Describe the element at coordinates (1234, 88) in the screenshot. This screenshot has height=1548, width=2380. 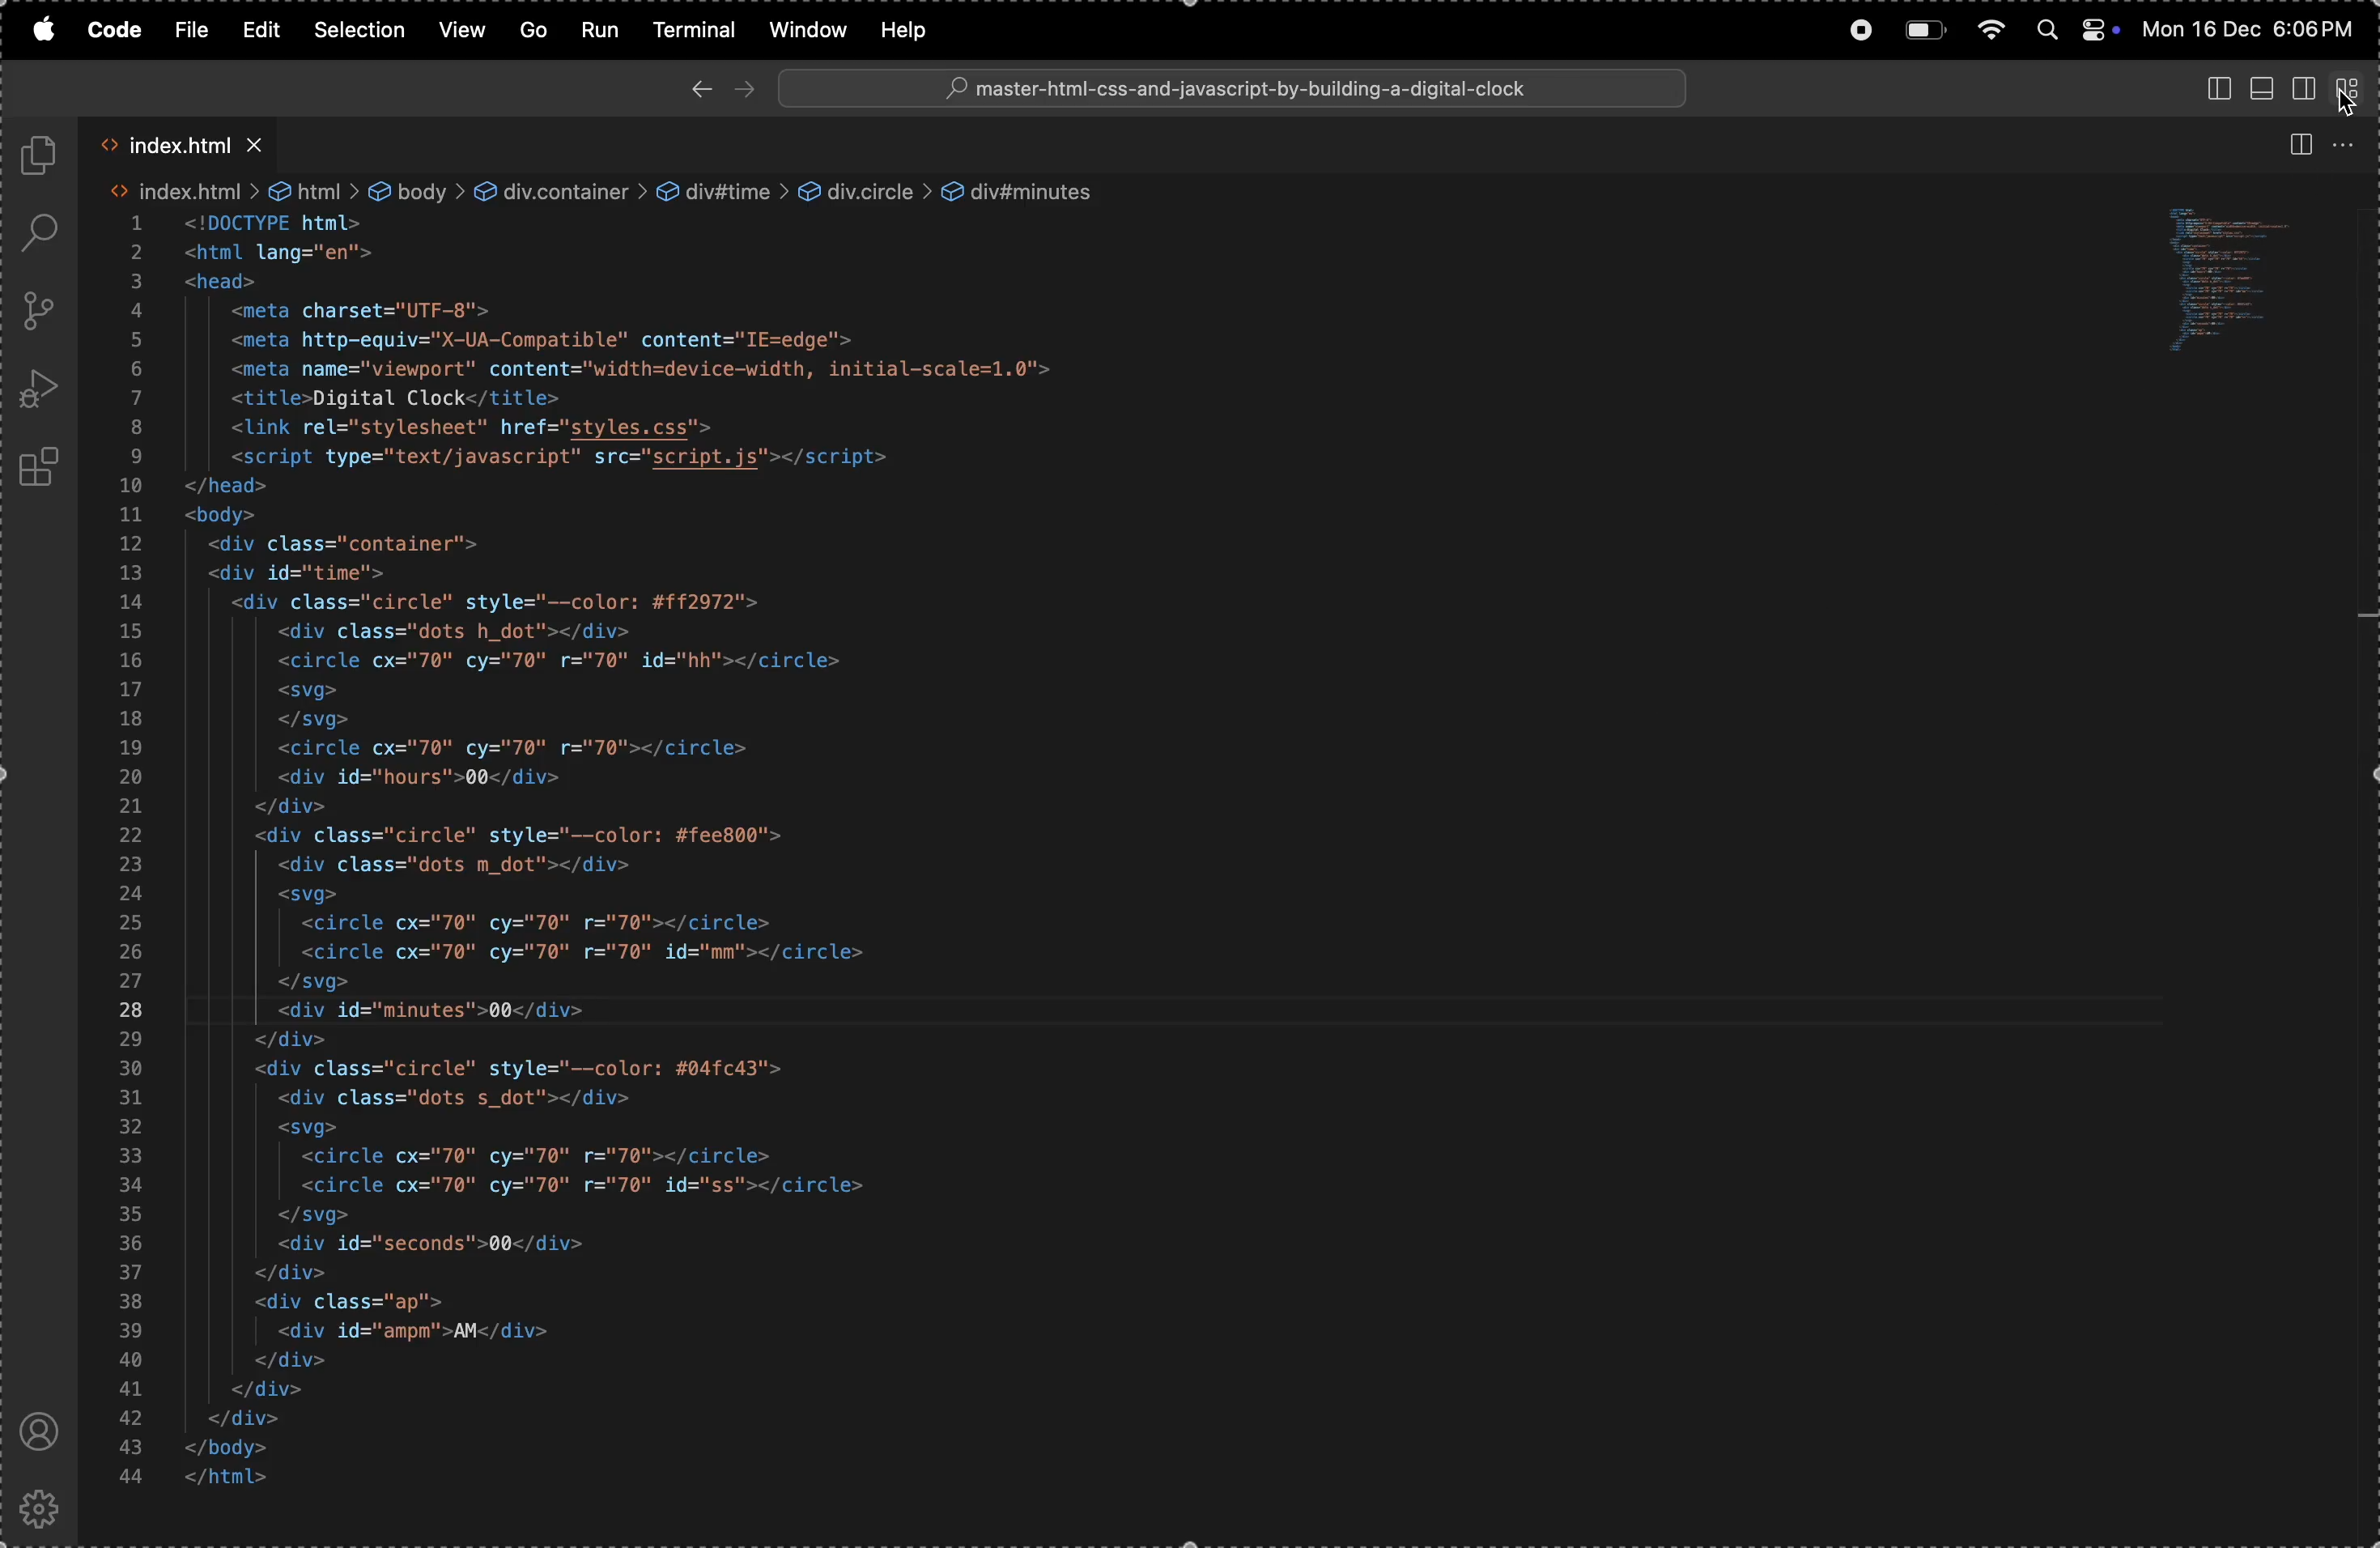
I see `search bar` at that location.